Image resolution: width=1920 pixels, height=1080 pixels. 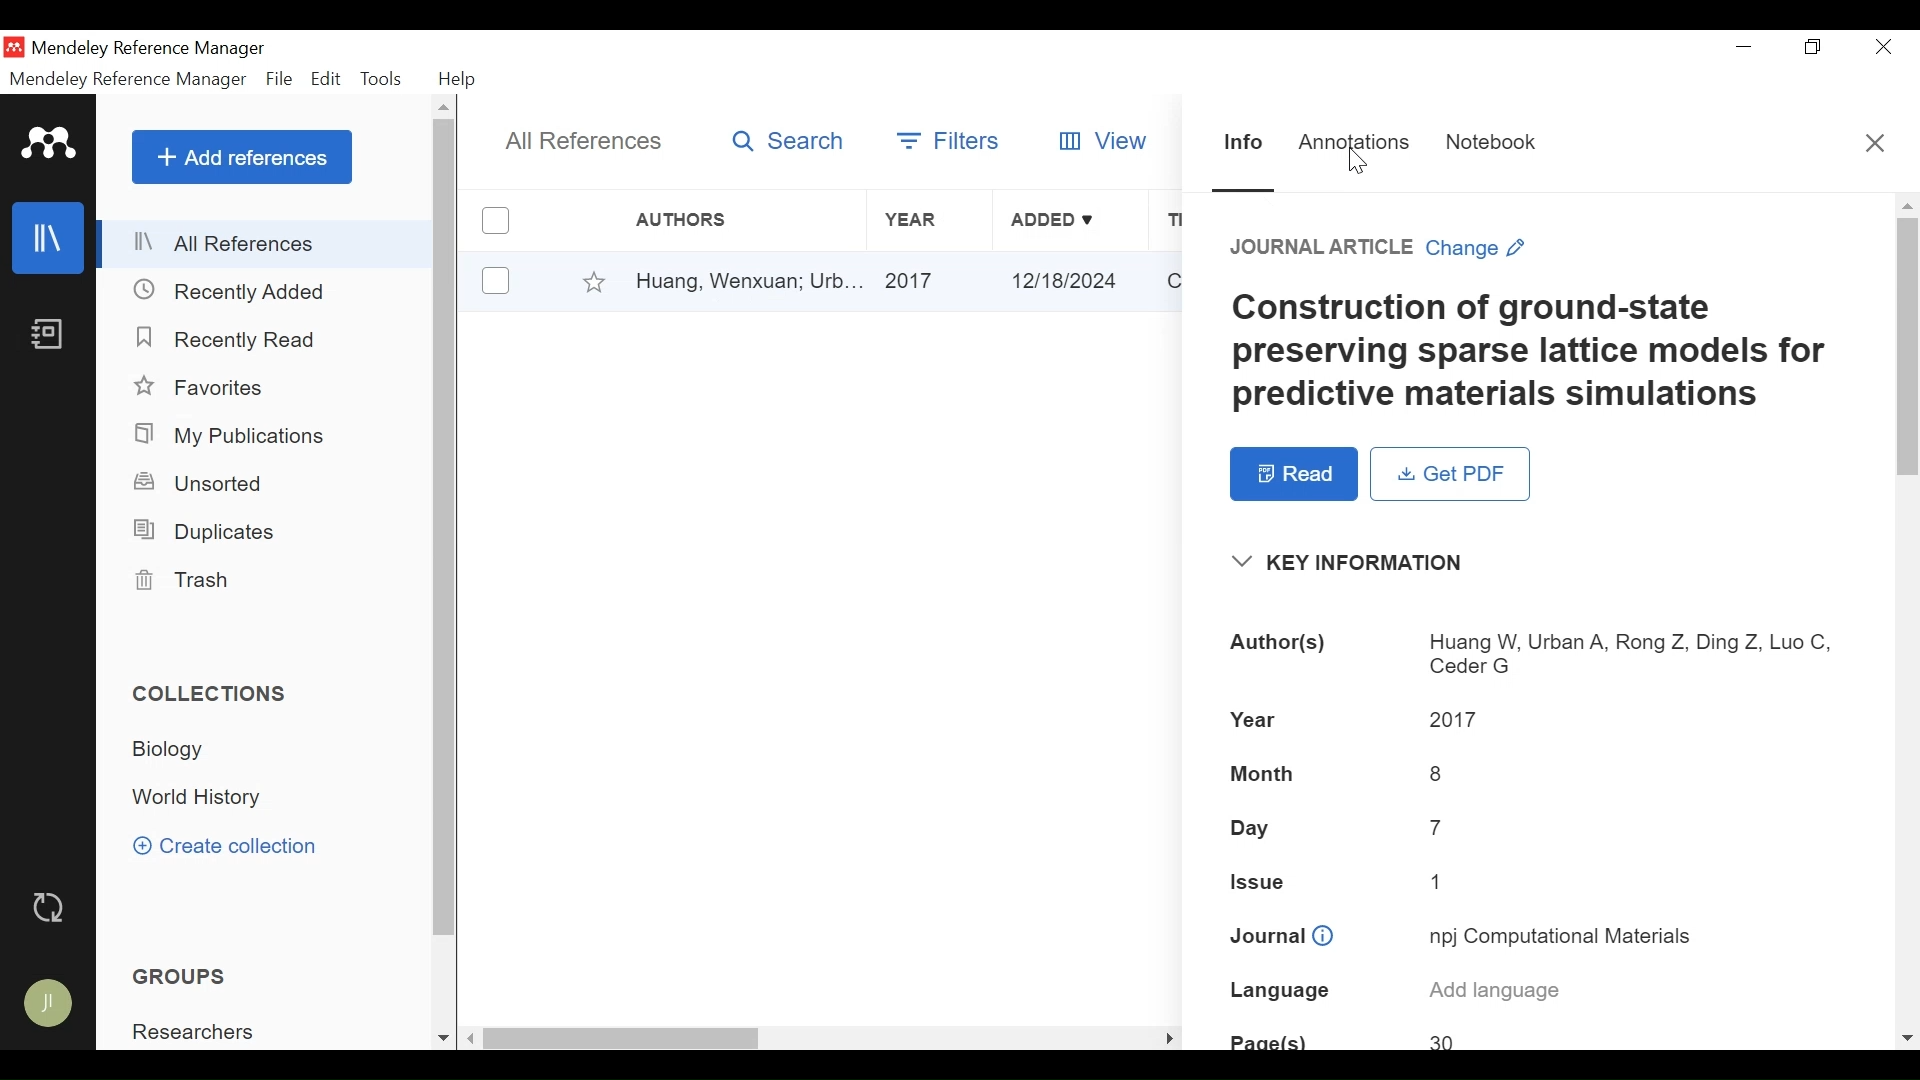 What do you see at coordinates (1496, 991) in the screenshot?
I see `Add language` at bounding box center [1496, 991].